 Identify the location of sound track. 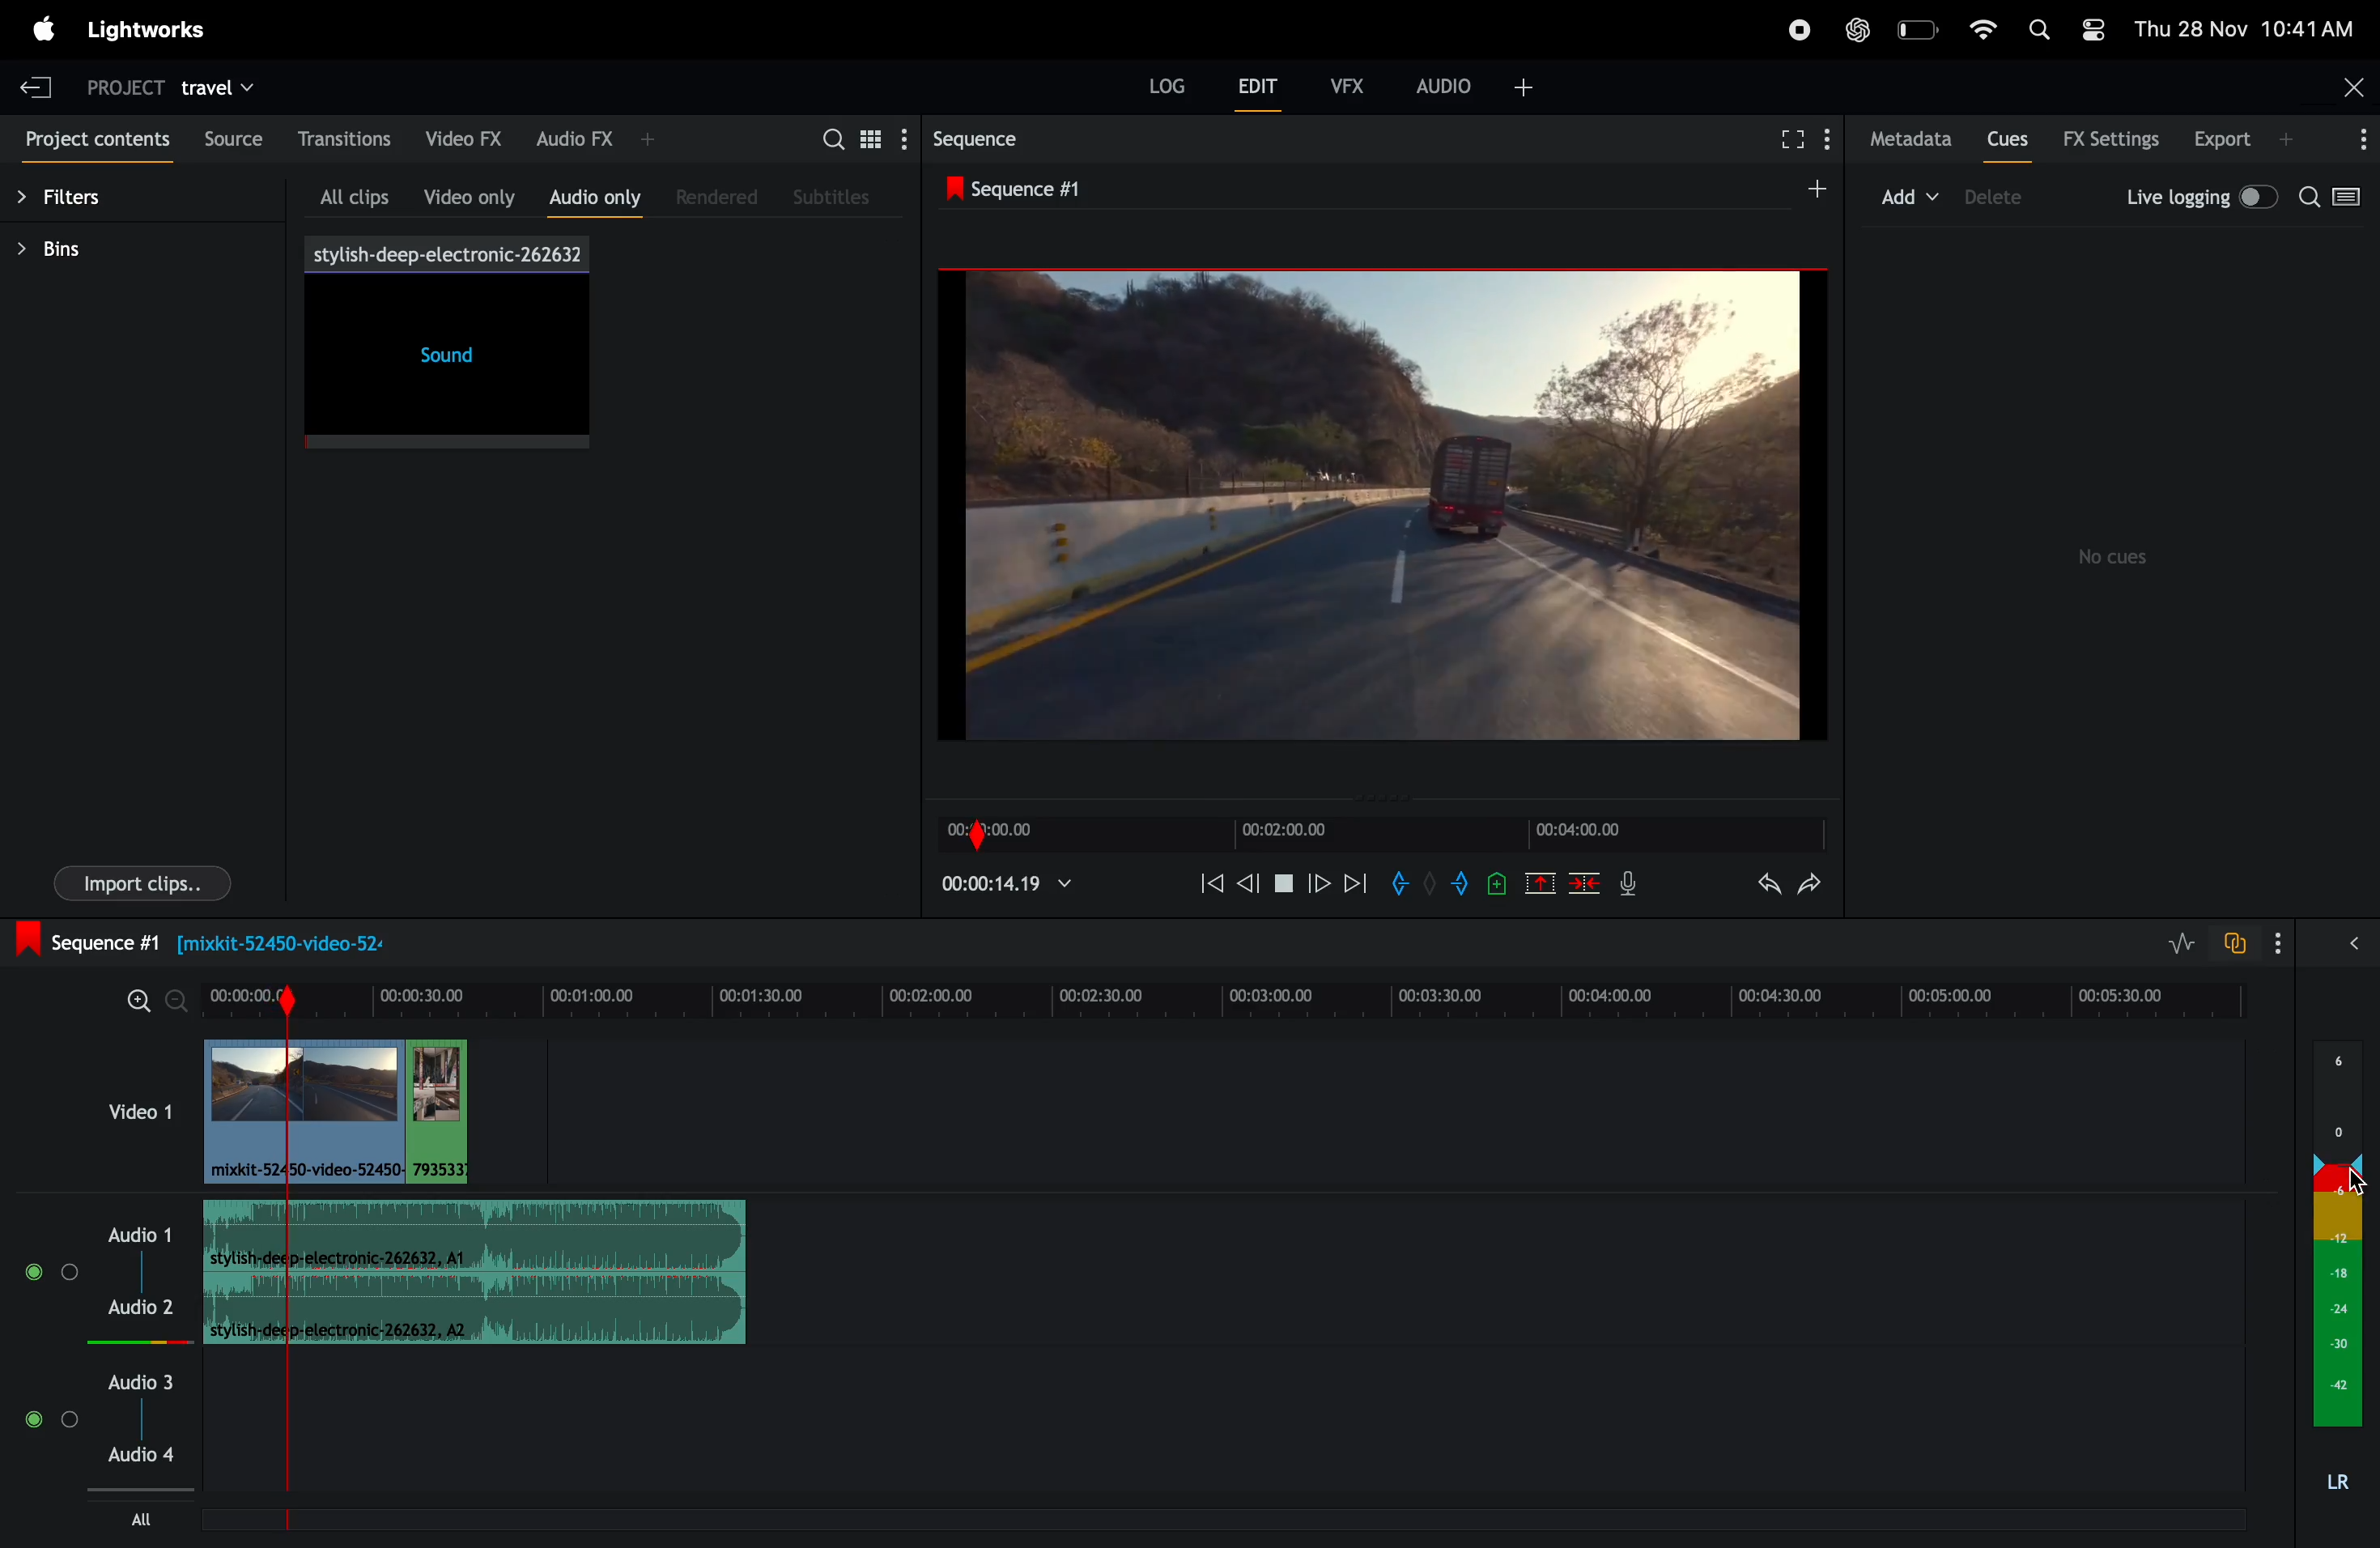
(479, 1269).